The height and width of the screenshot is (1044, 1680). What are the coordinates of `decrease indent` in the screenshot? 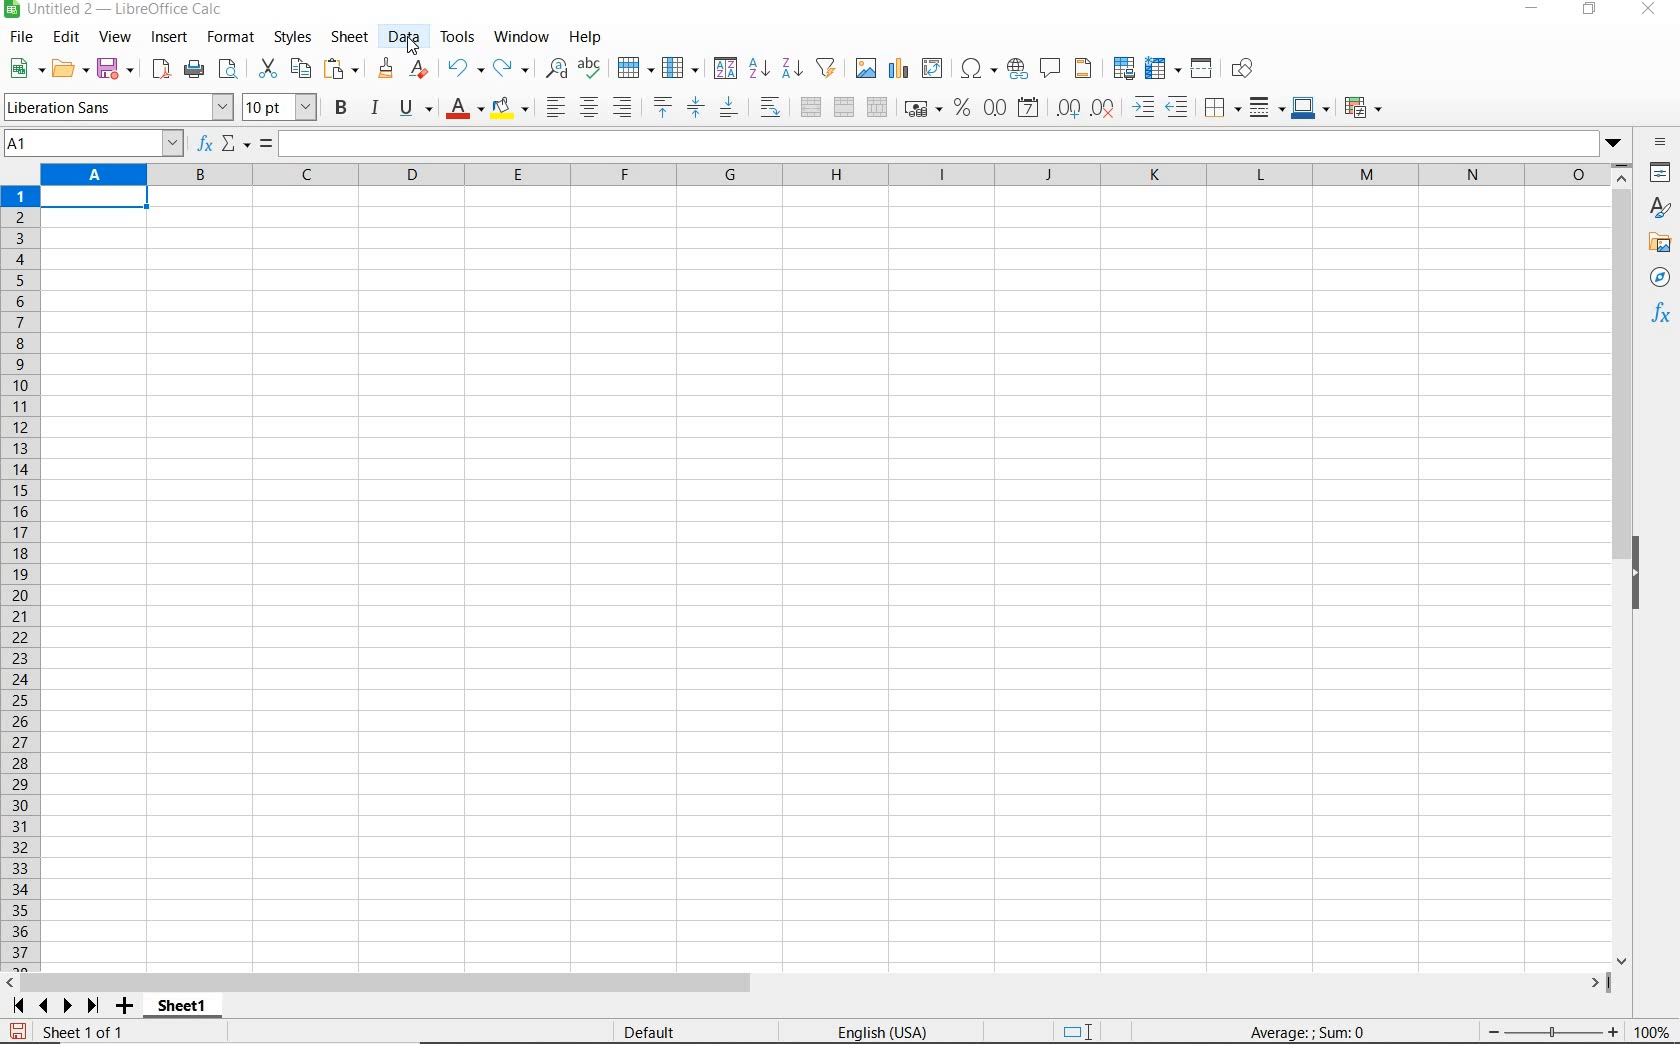 It's located at (1182, 107).